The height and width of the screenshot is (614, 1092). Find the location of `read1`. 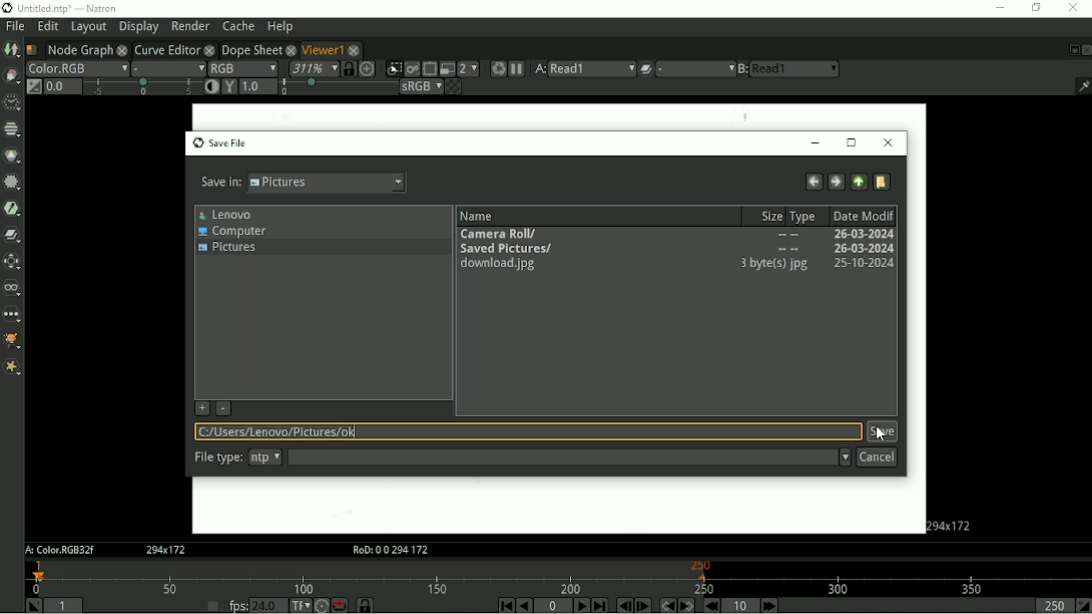

read1 is located at coordinates (796, 68).